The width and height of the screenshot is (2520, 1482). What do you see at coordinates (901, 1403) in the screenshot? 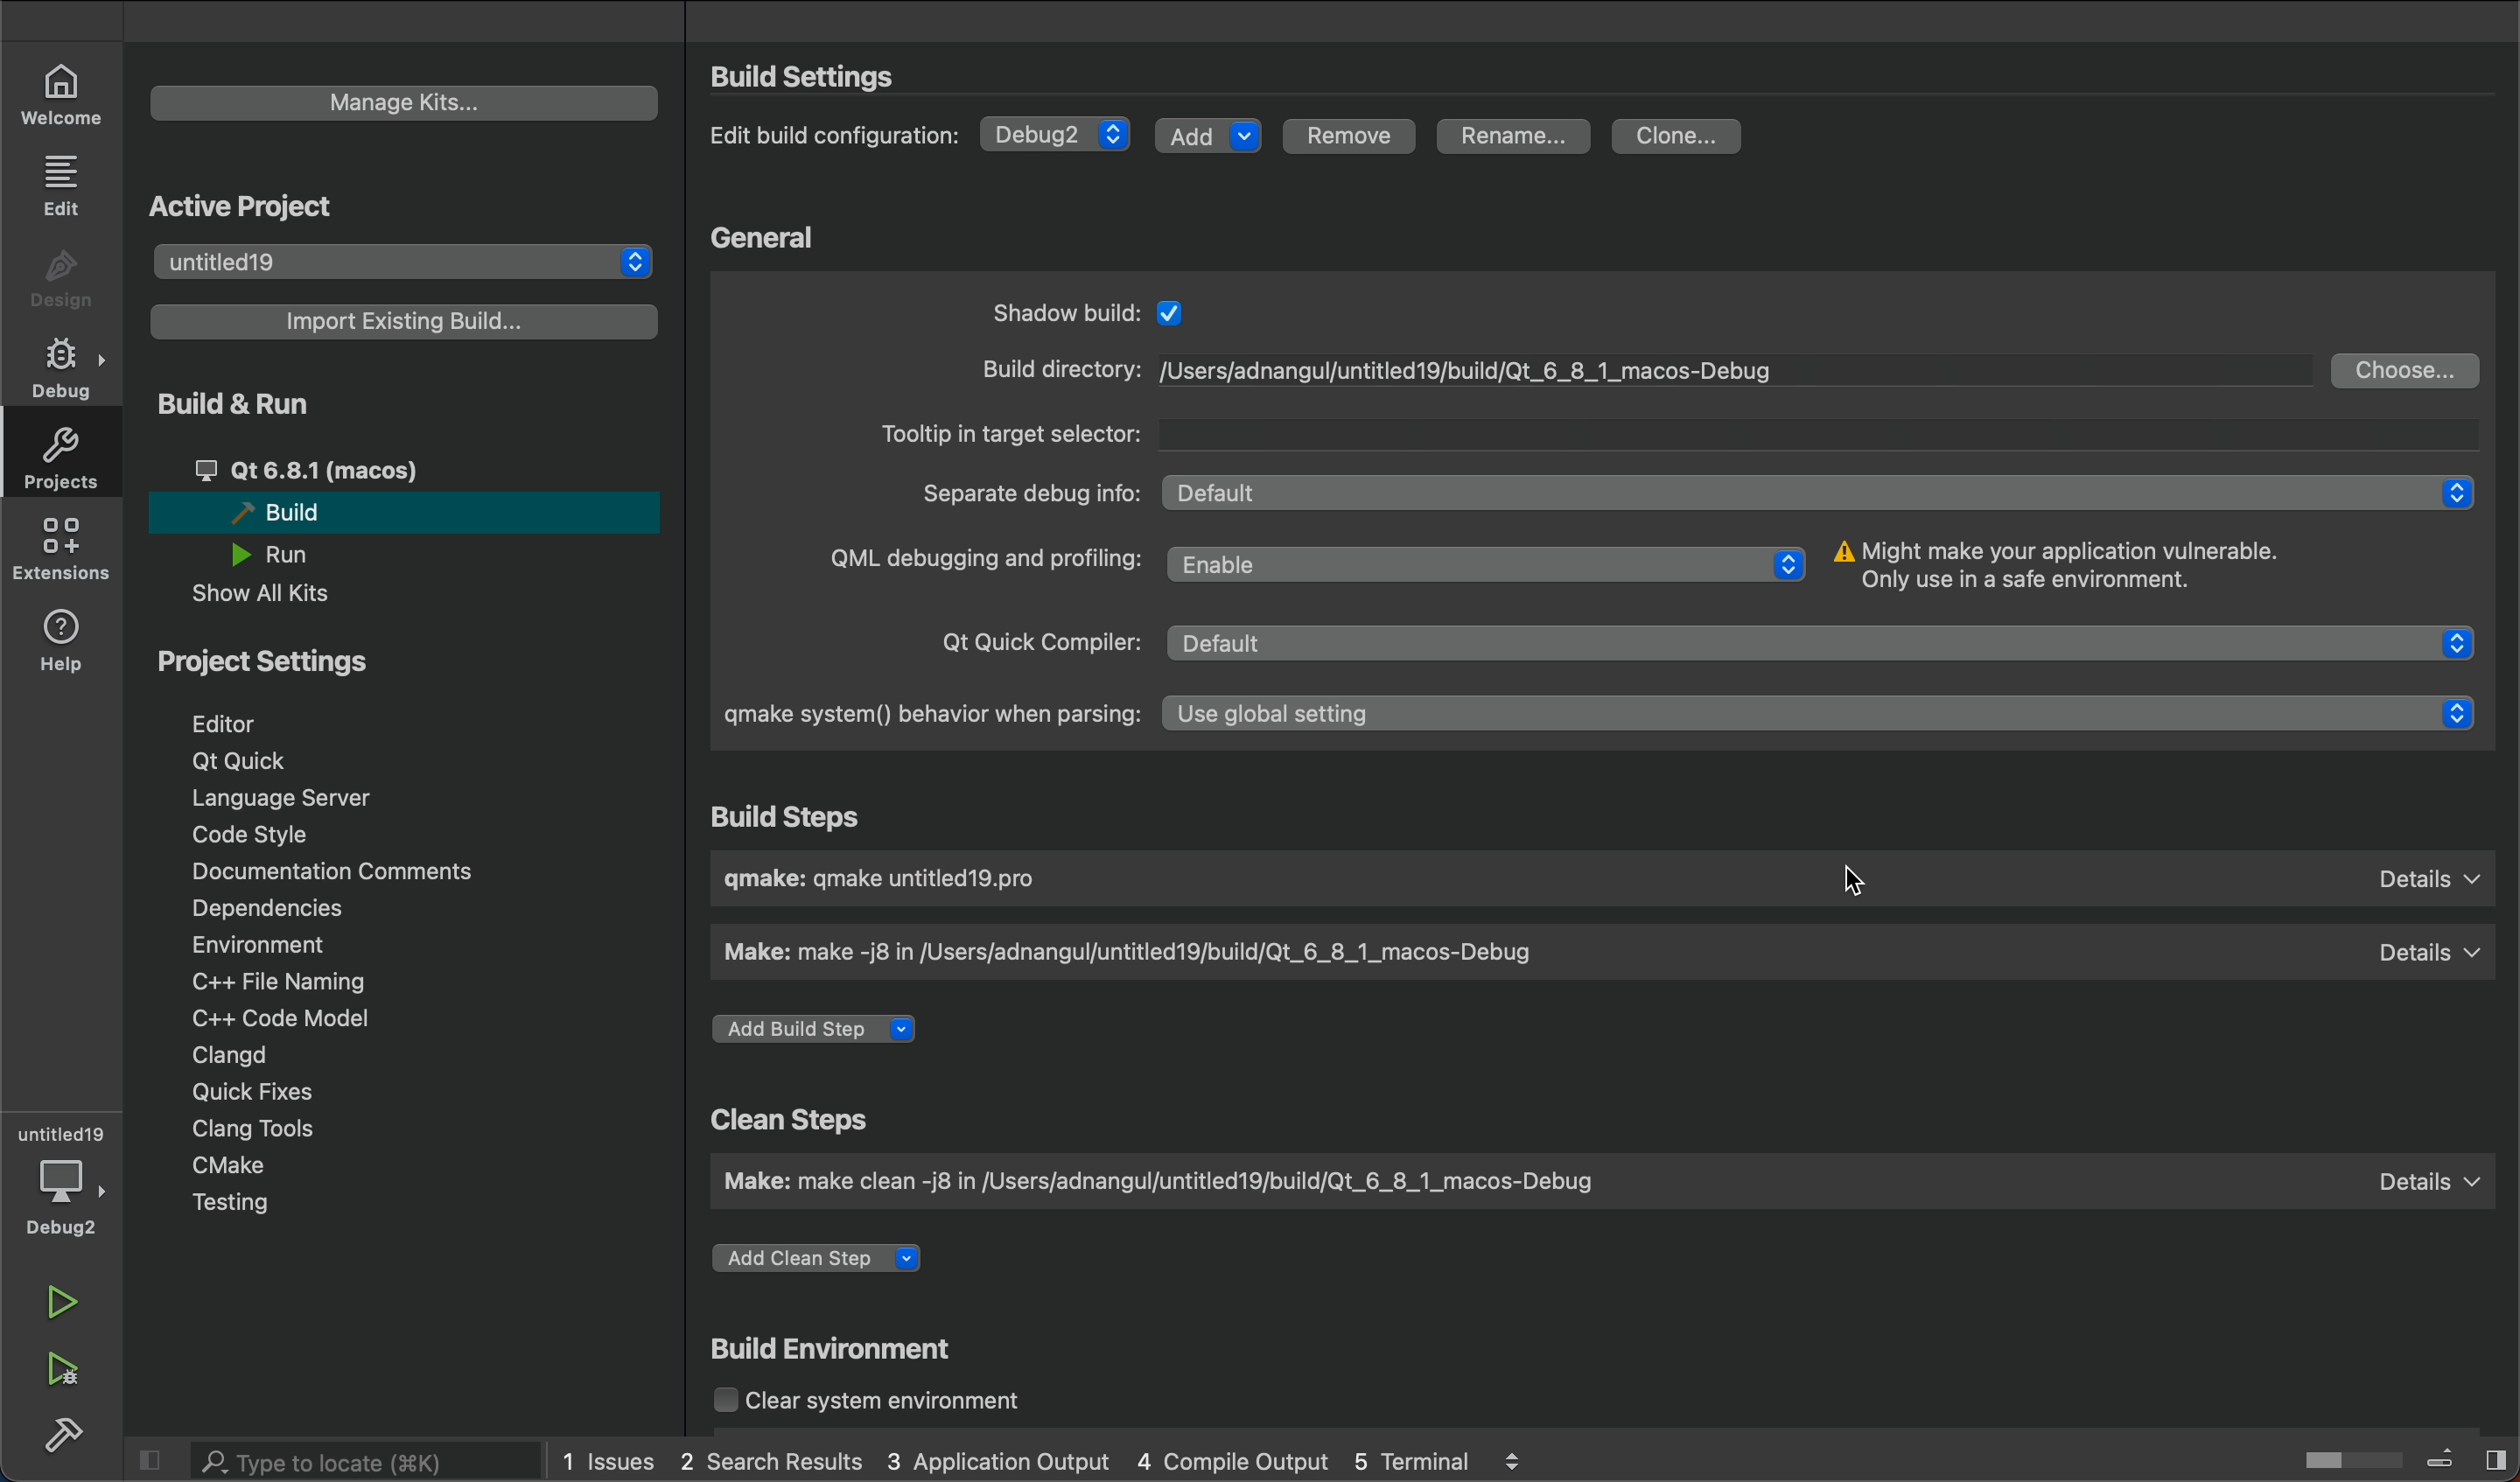
I see `clear system ` at bounding box center [901, 1403].